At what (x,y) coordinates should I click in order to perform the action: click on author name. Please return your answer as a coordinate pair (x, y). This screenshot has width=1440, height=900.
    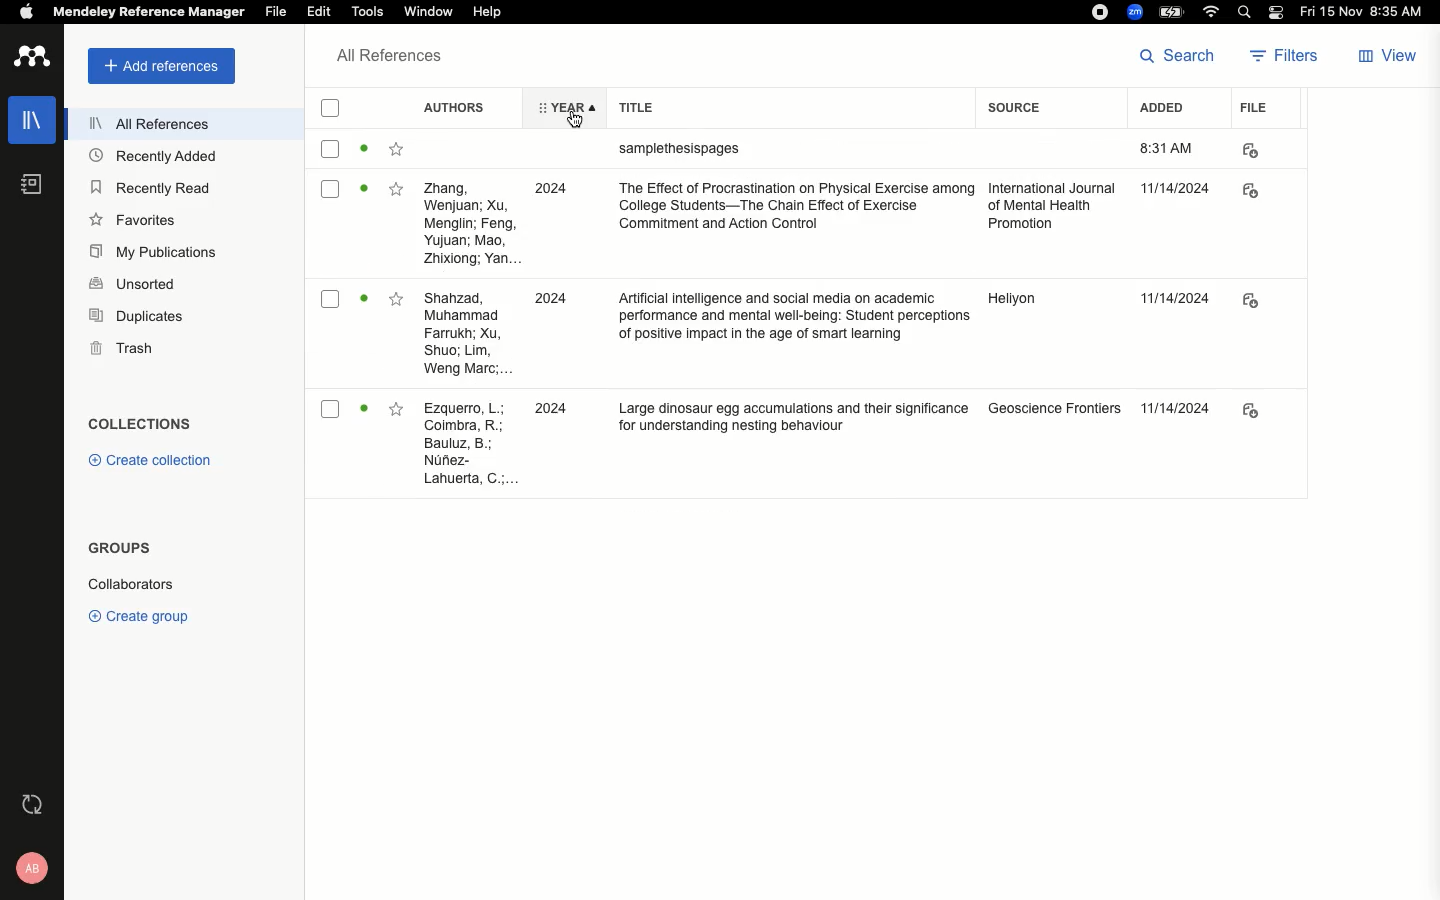
    Looking at the image, I should click on (469, 332).